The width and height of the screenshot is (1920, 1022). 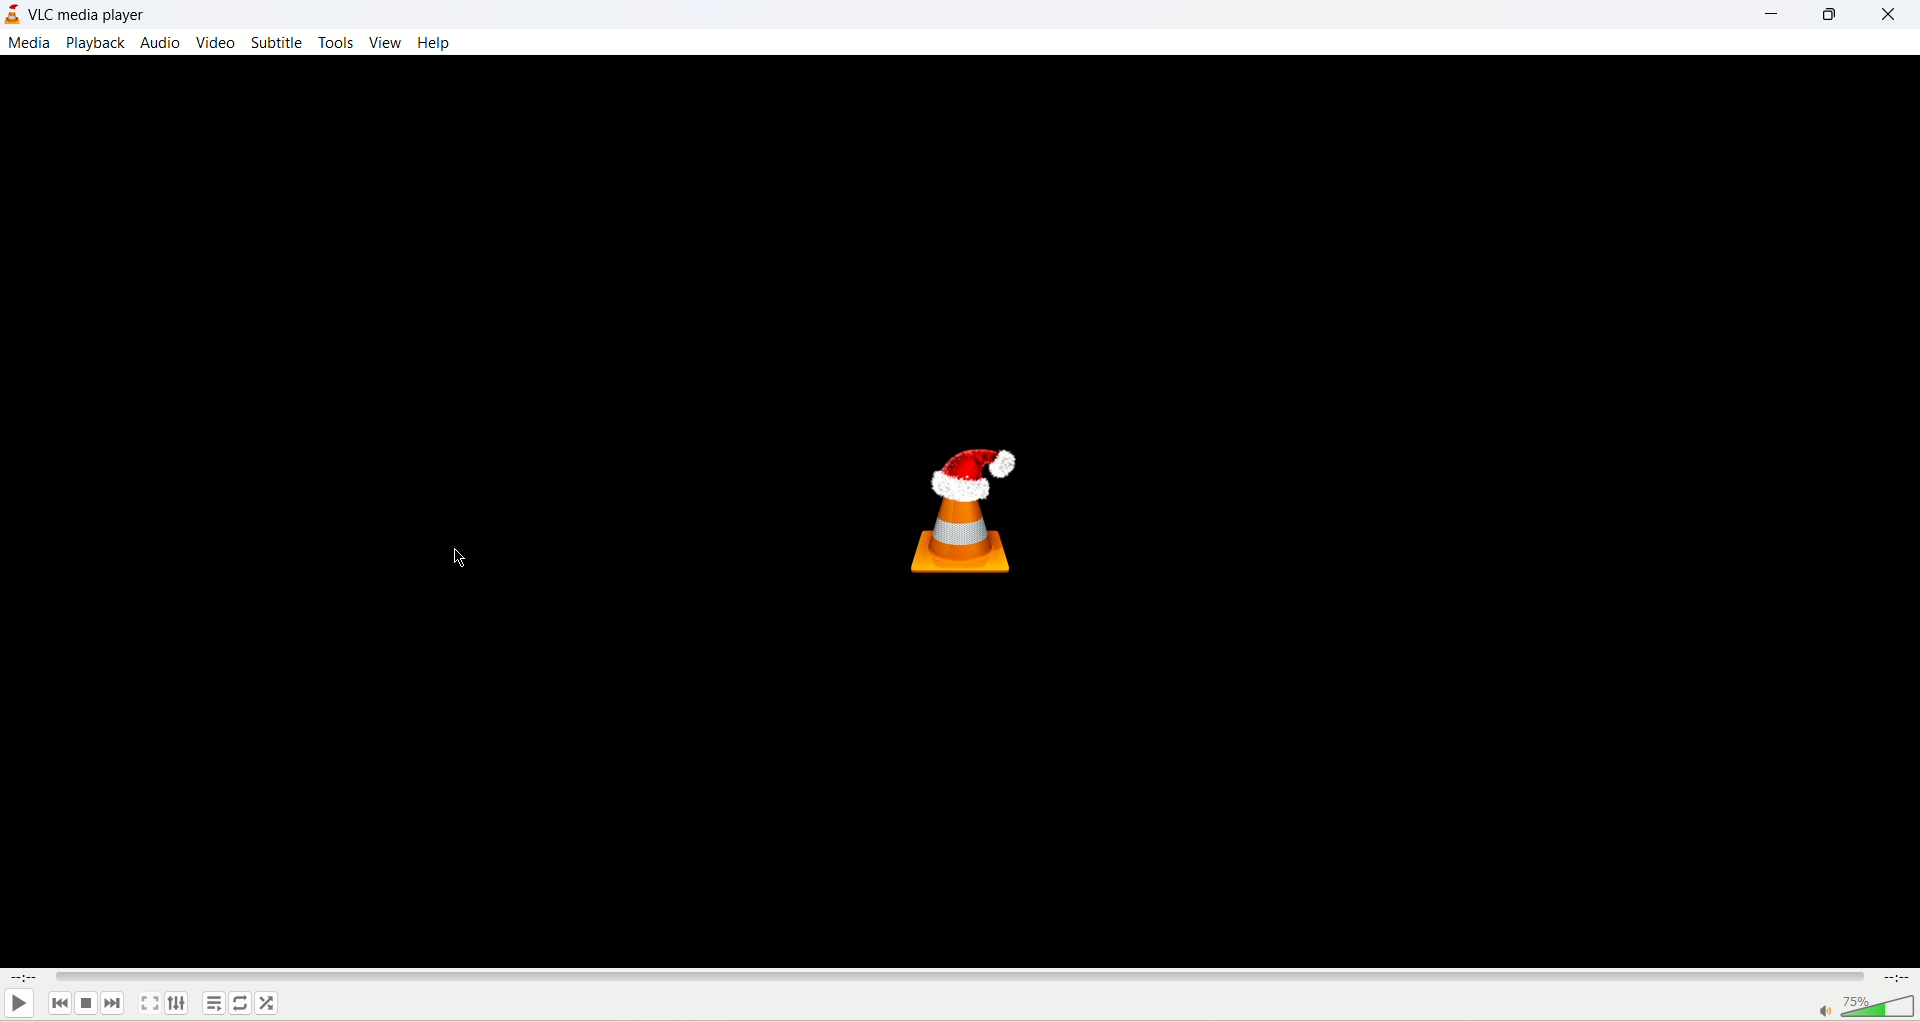 What do you see at coordinates (177, 1003) in the screenshot?
I see `audio/subtitle track` at bounding box center [177, 1003].